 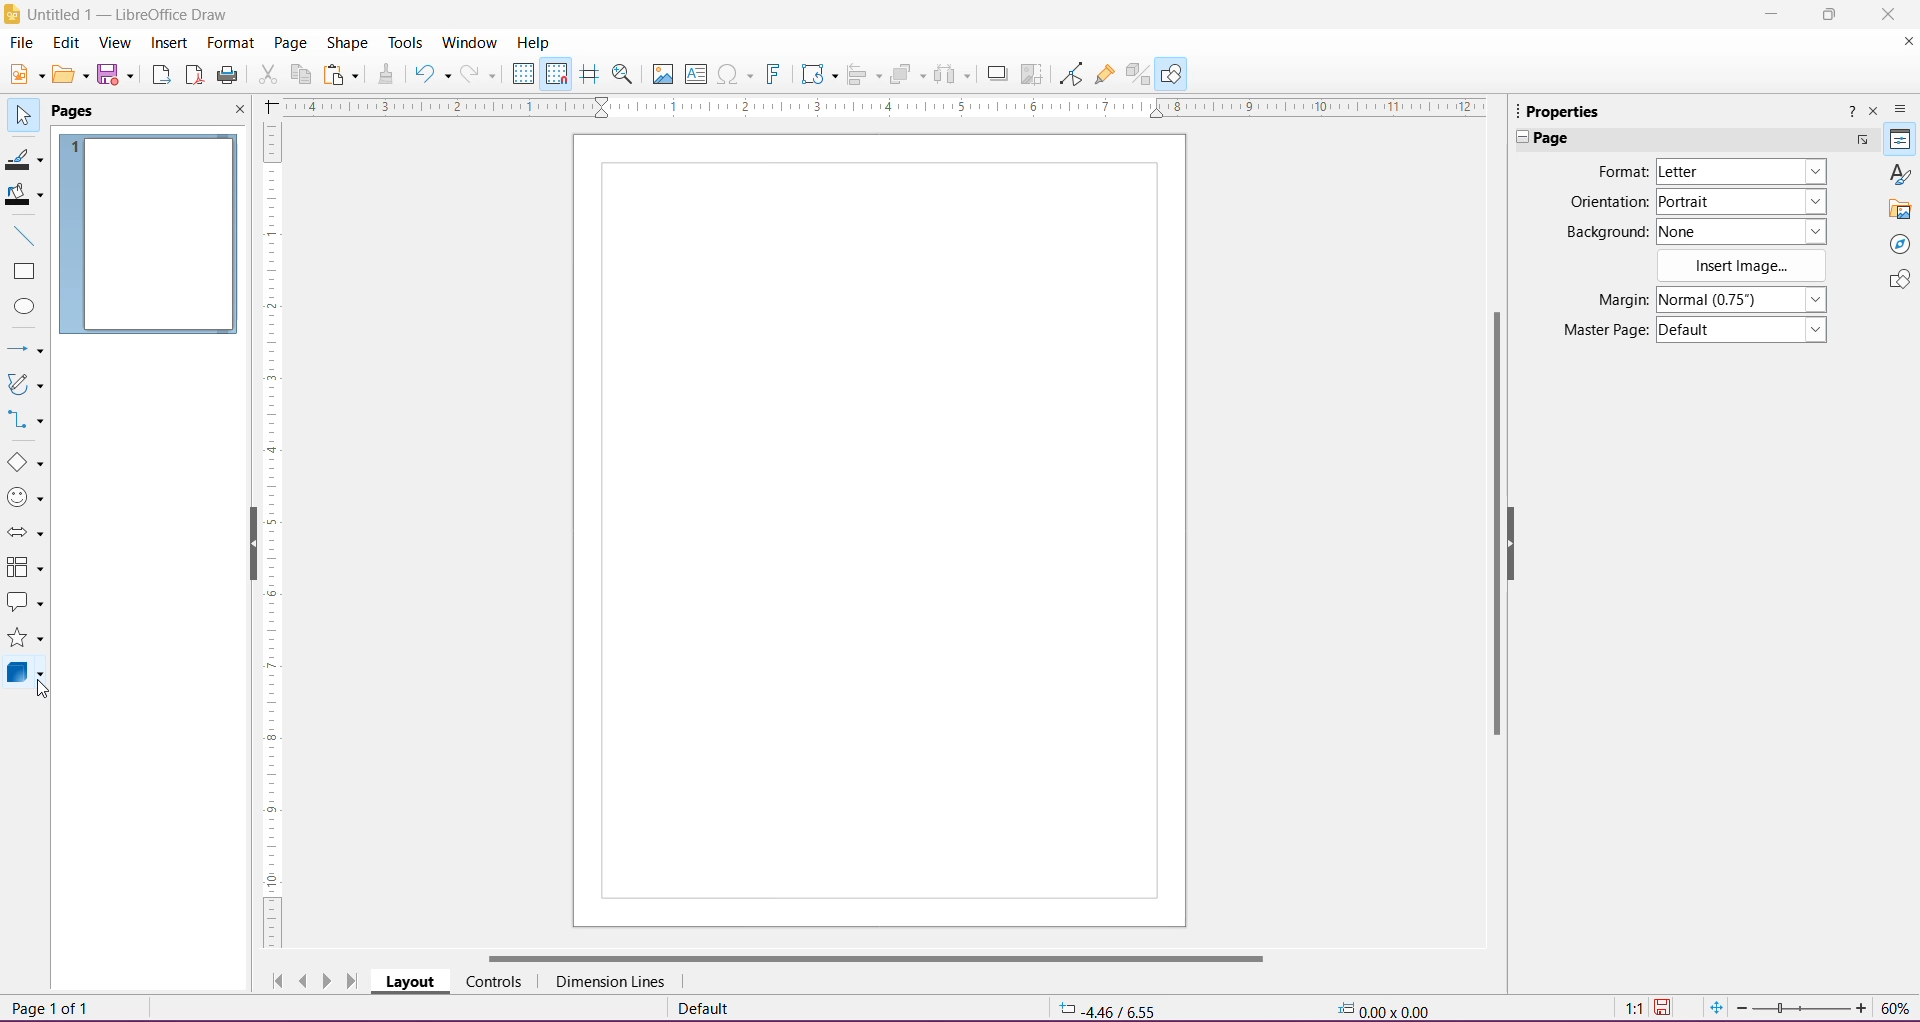 I want to click on Insert, so click(x=170, y=44).